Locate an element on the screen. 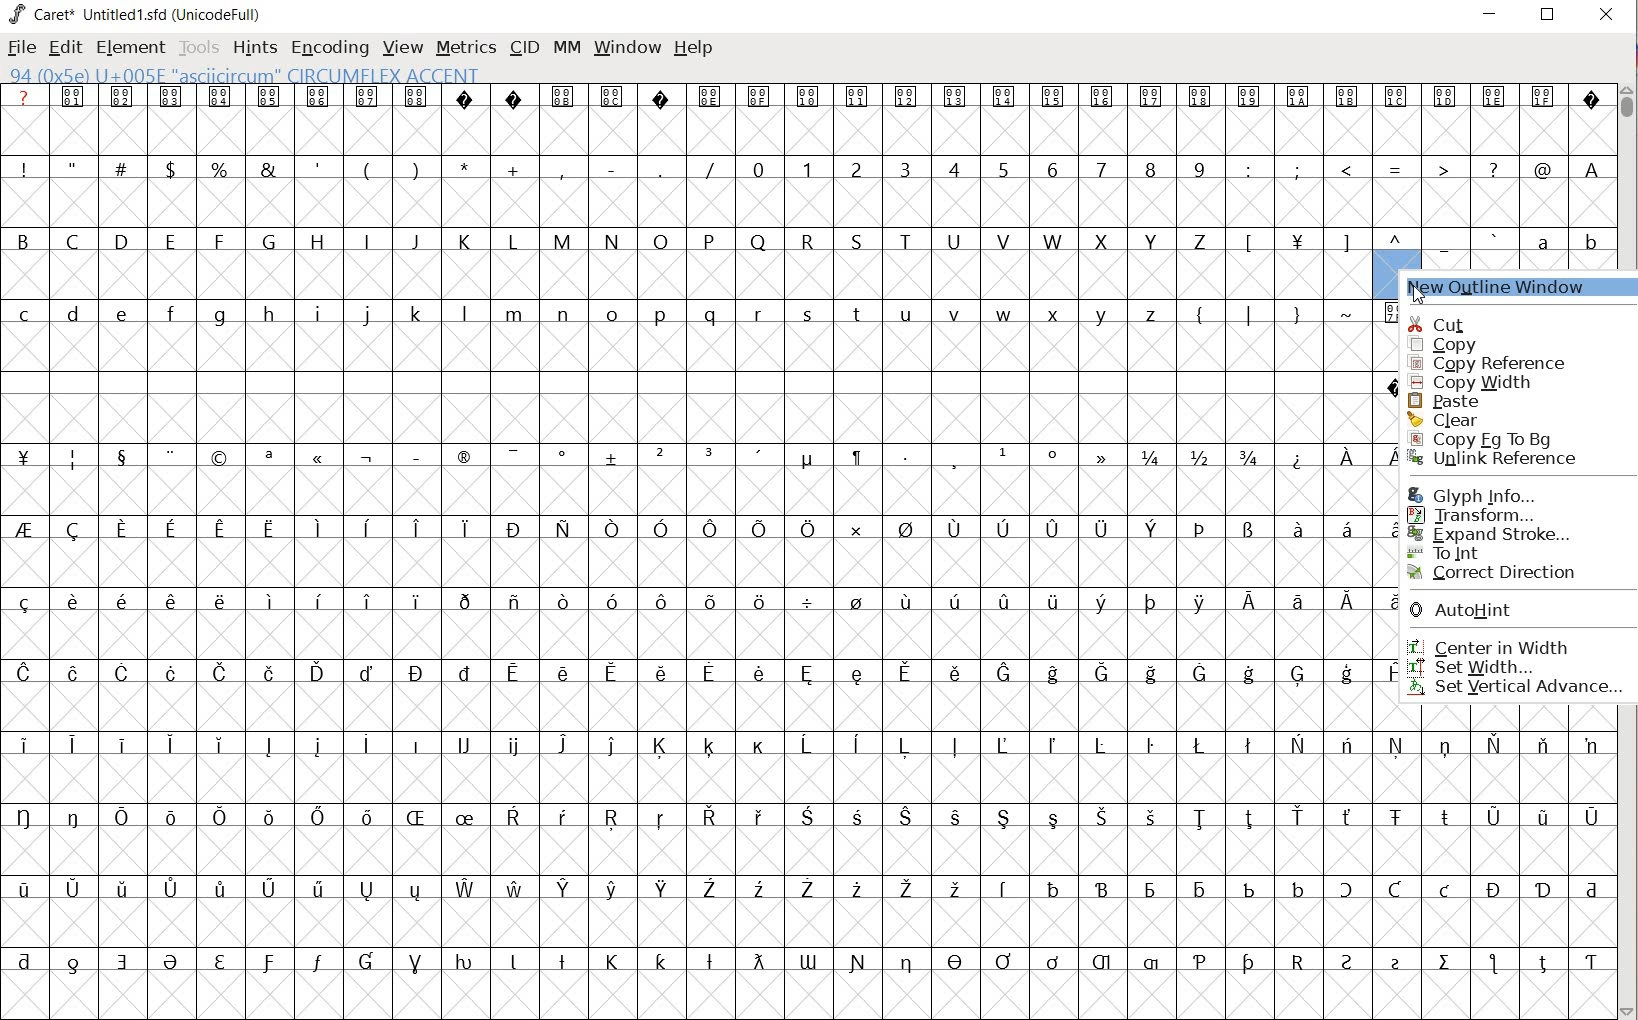 The width and height of the screenshot is (1638, 1020). HINTS is located at coordinates (255, 47).